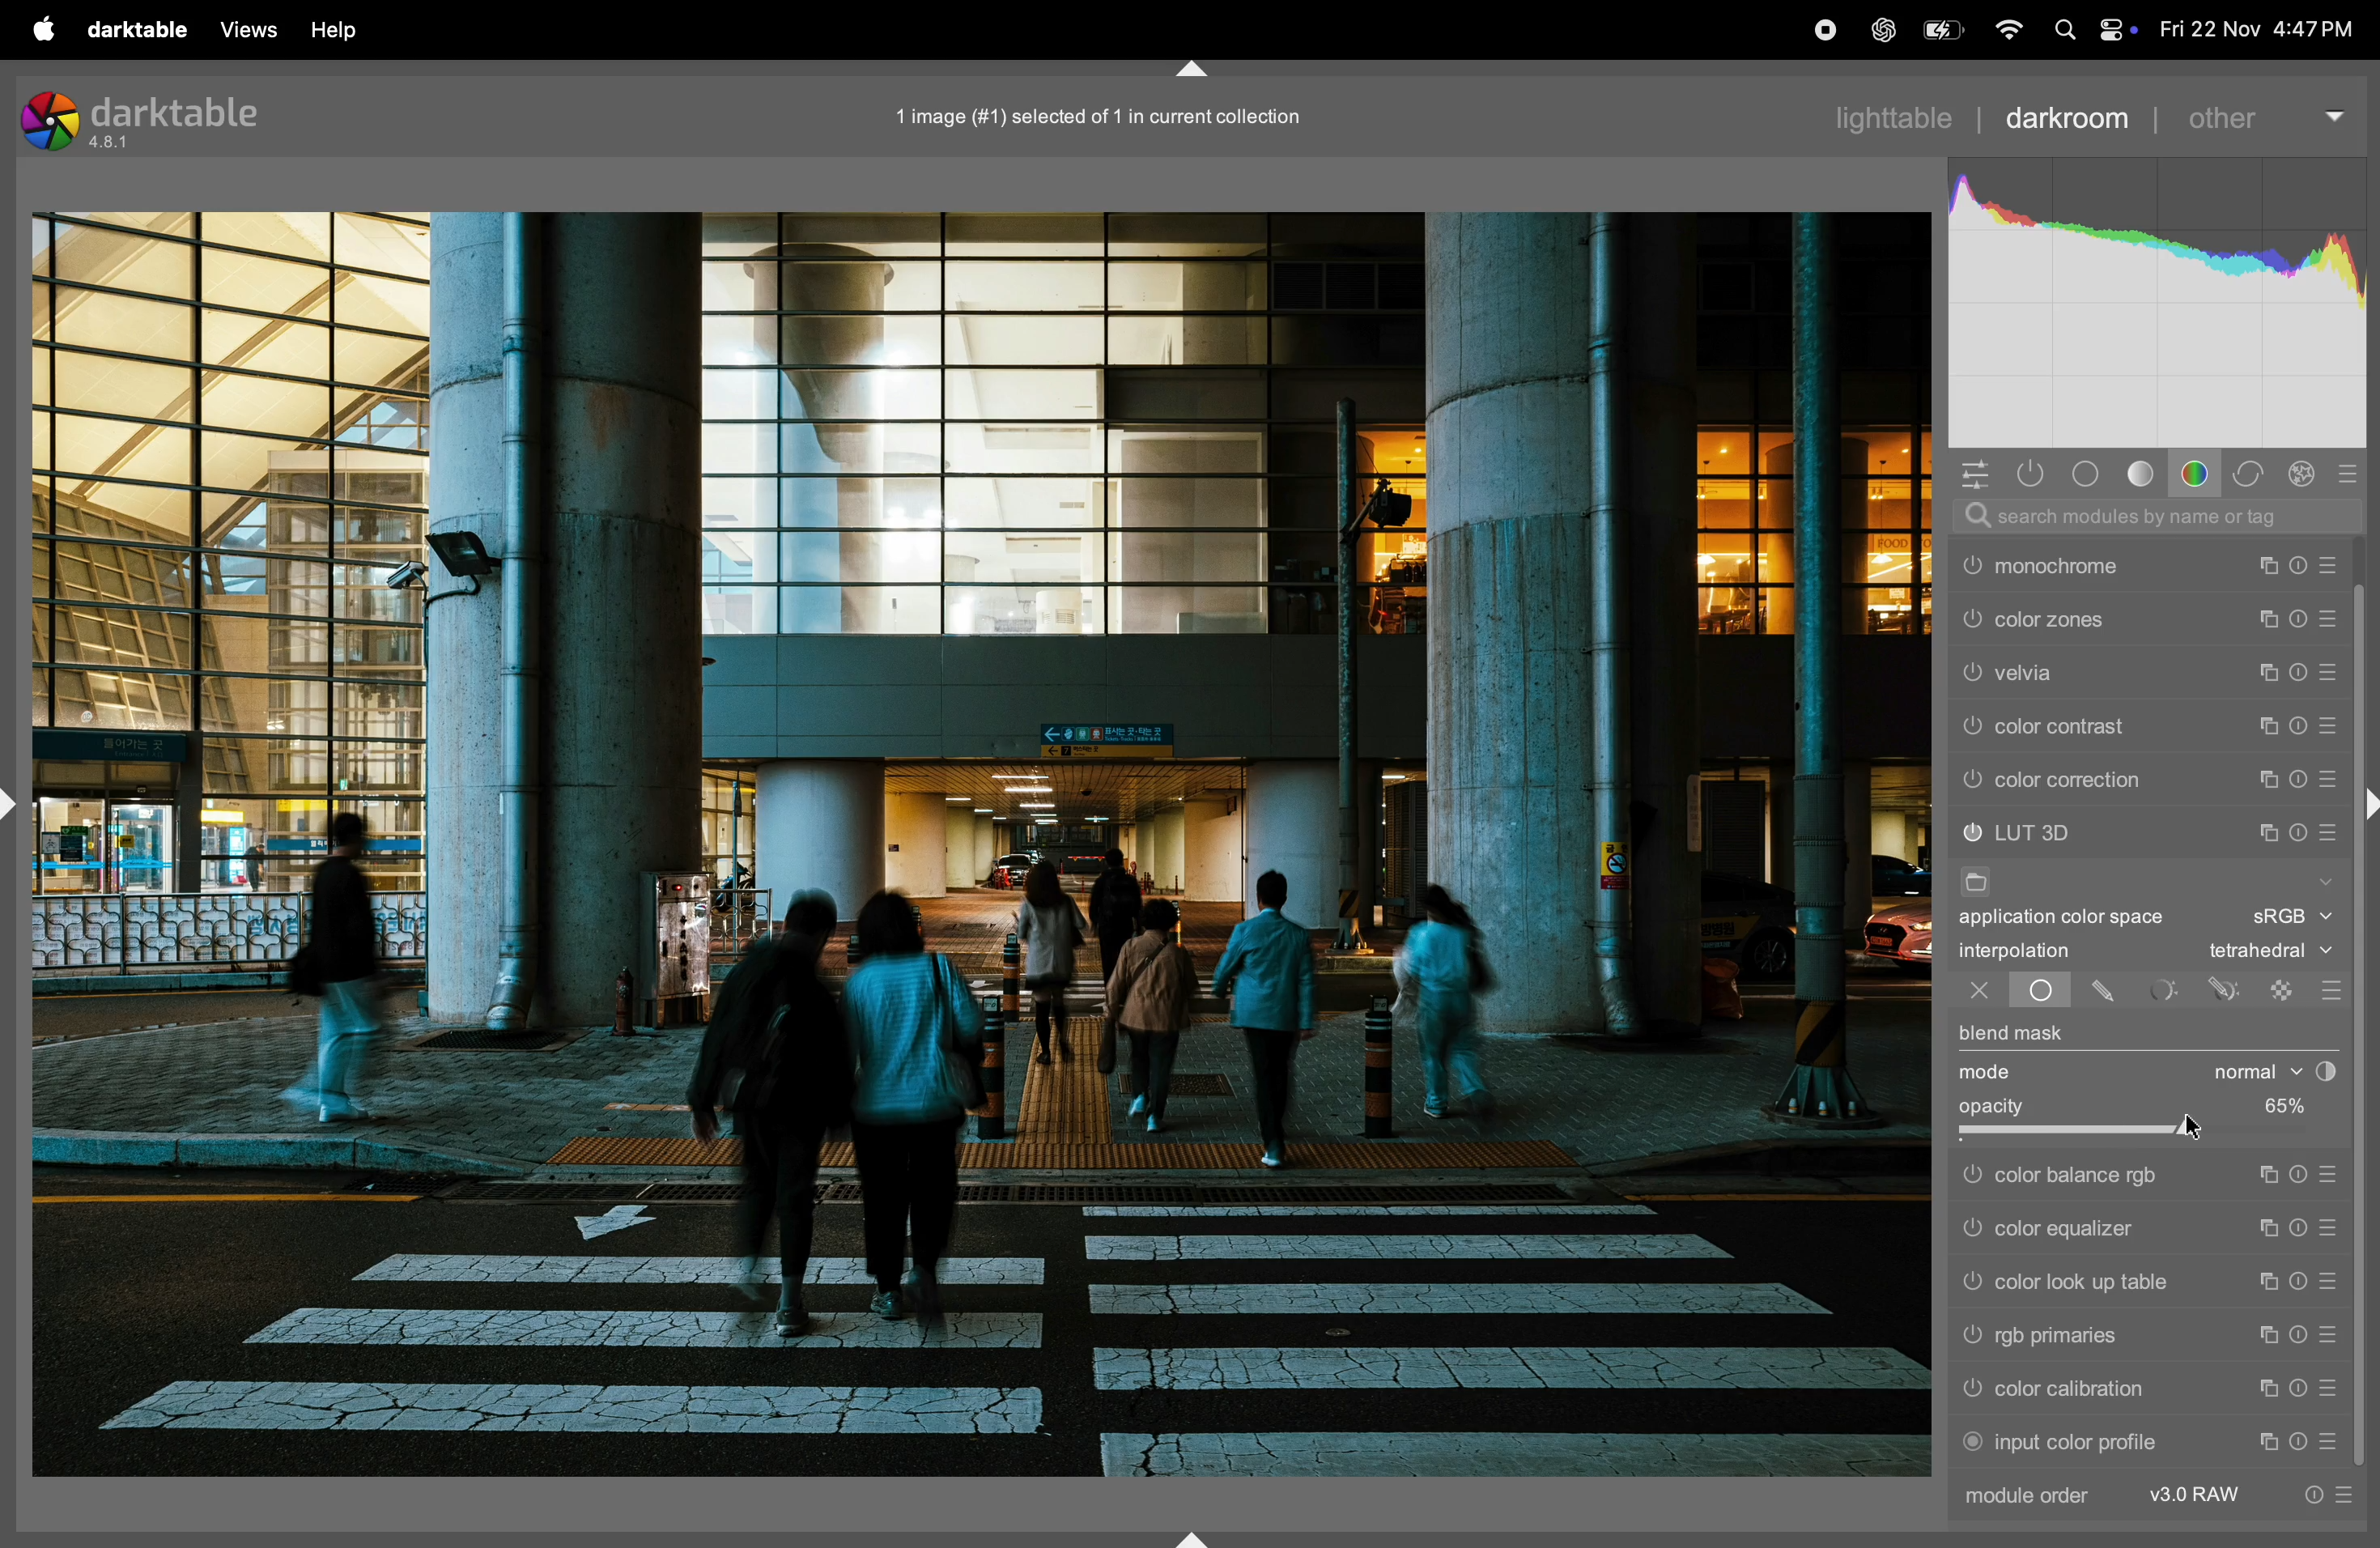 Image resolution: width=2380 pixels, height=1548 pixels. What do you see at coordinates (2165, 990) in the screenshot?
I see `parametric mask` at bounding box center [2165, 990].